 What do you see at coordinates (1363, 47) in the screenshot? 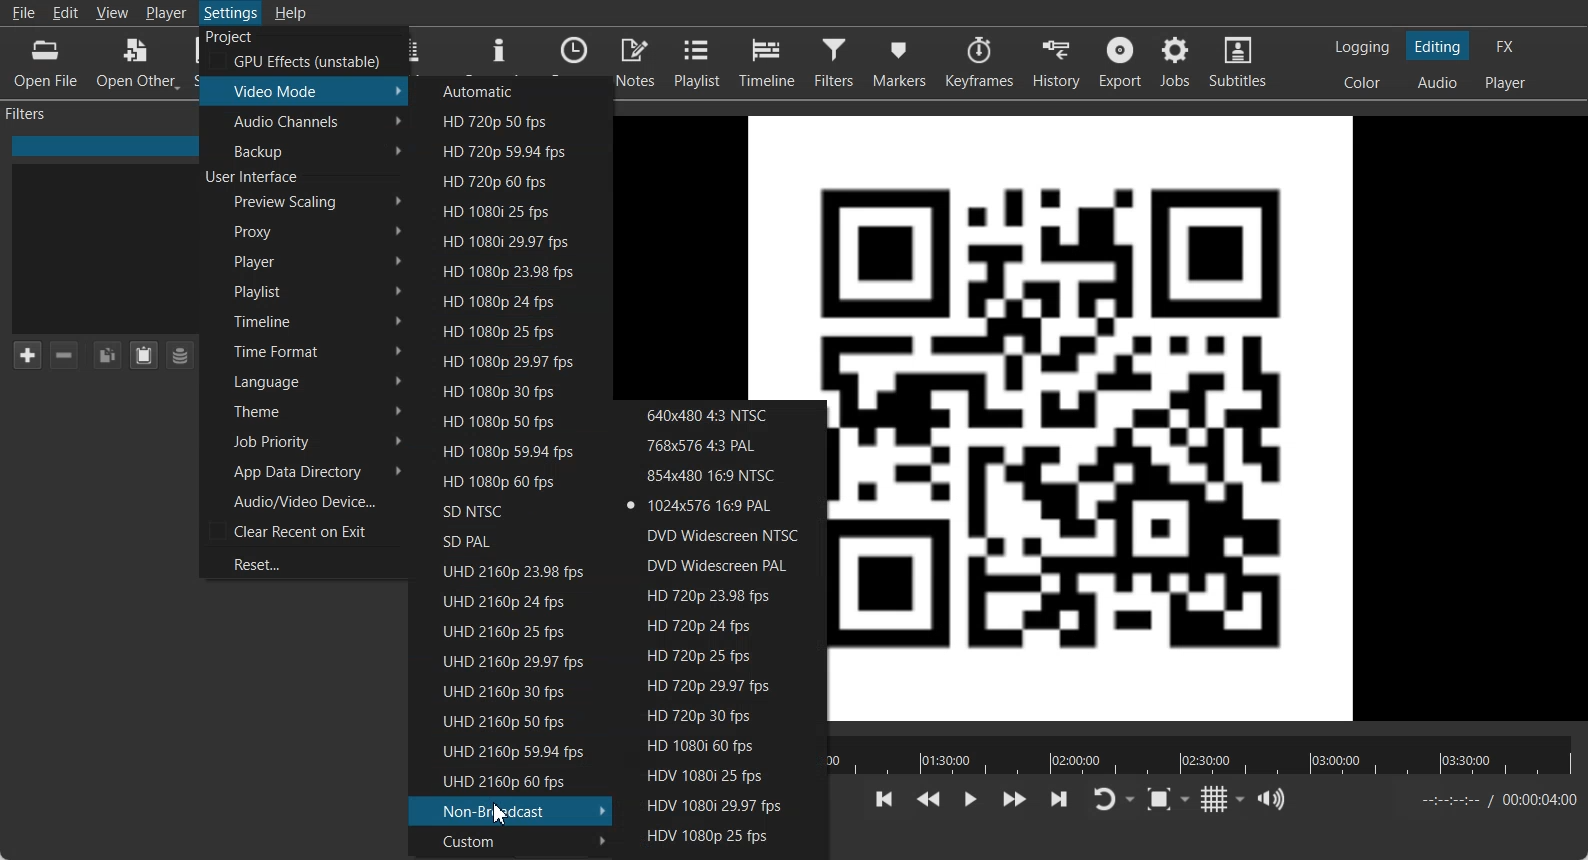
I see `Switch to the Logging layout` at bounding box center [1363, 47].